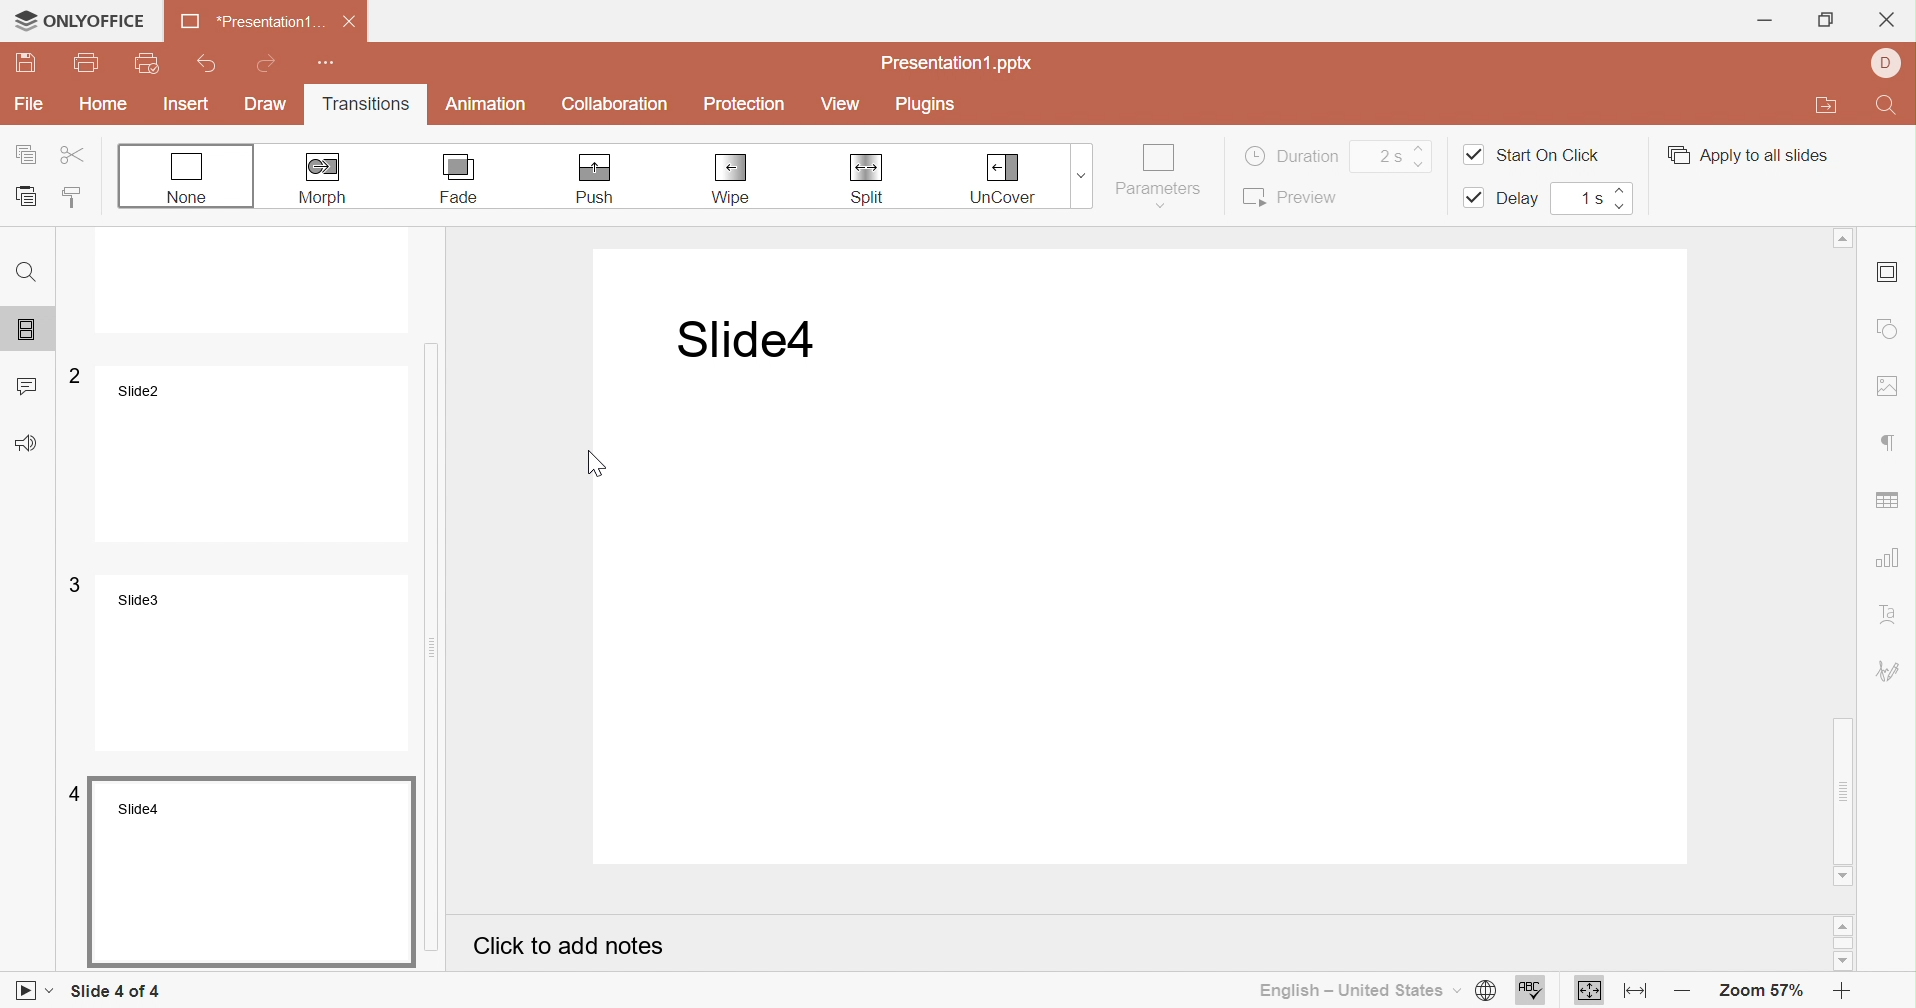  I want to click on Slide1, so click(738, 340).